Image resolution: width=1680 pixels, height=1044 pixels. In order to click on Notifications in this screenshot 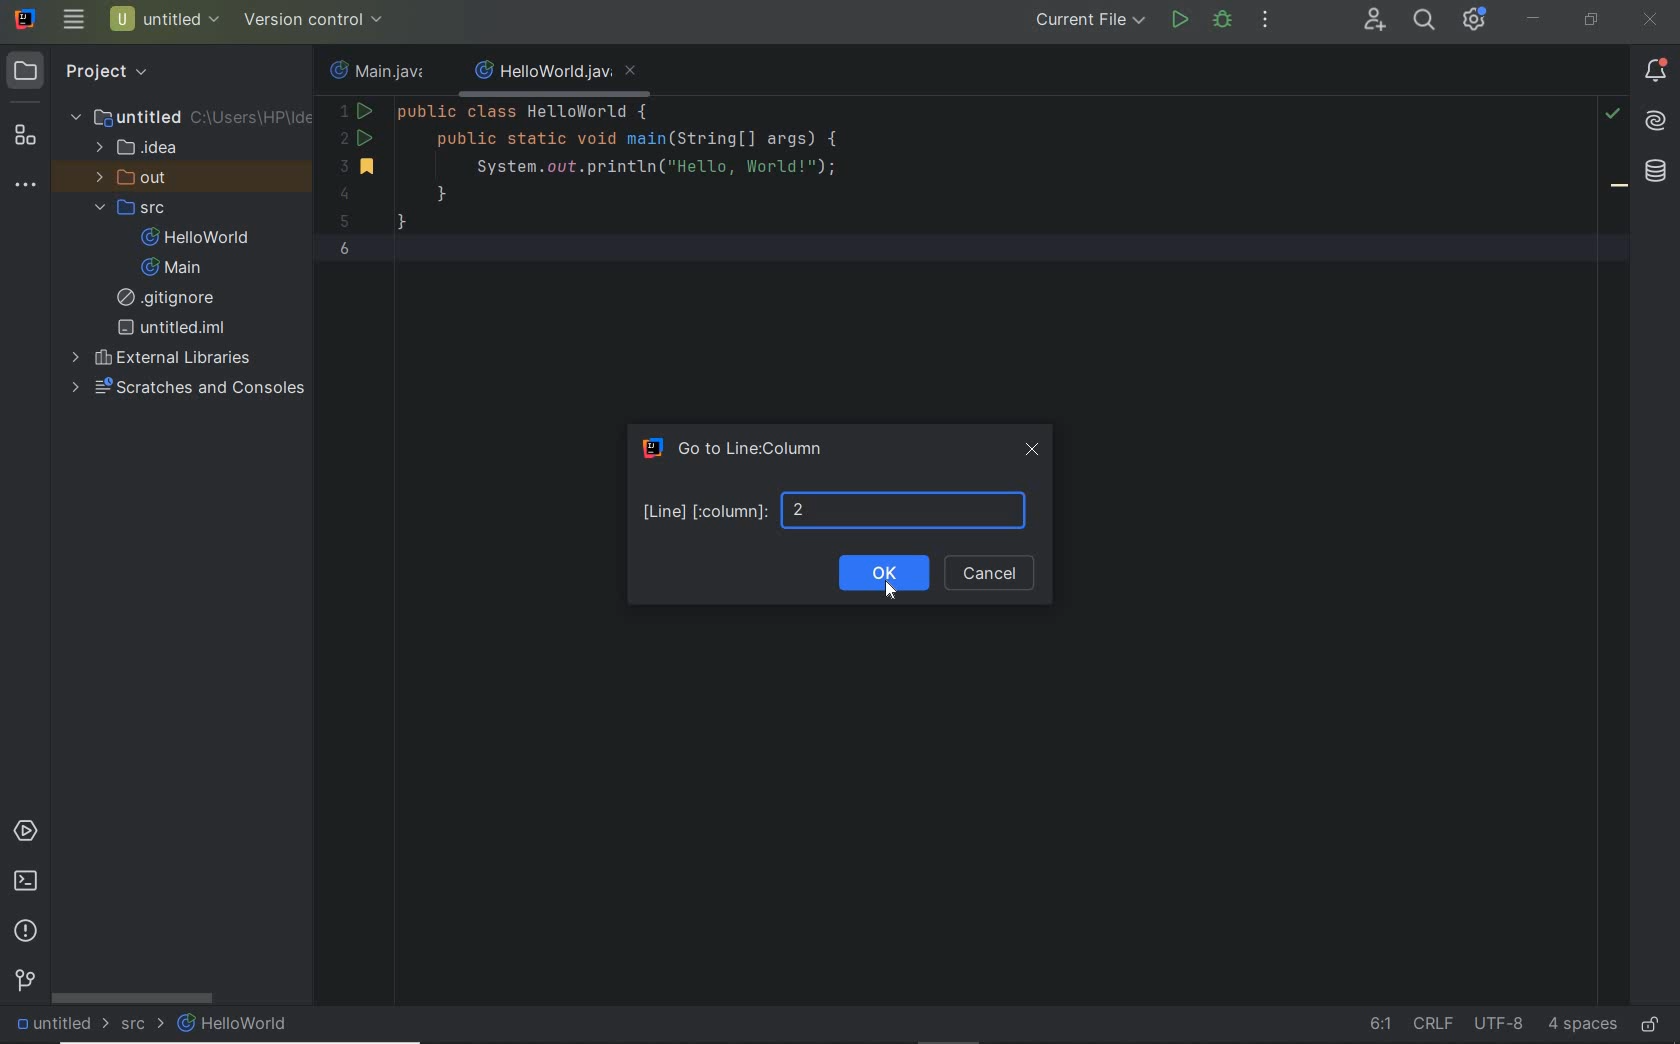, I will do `click(1656, 72)`.